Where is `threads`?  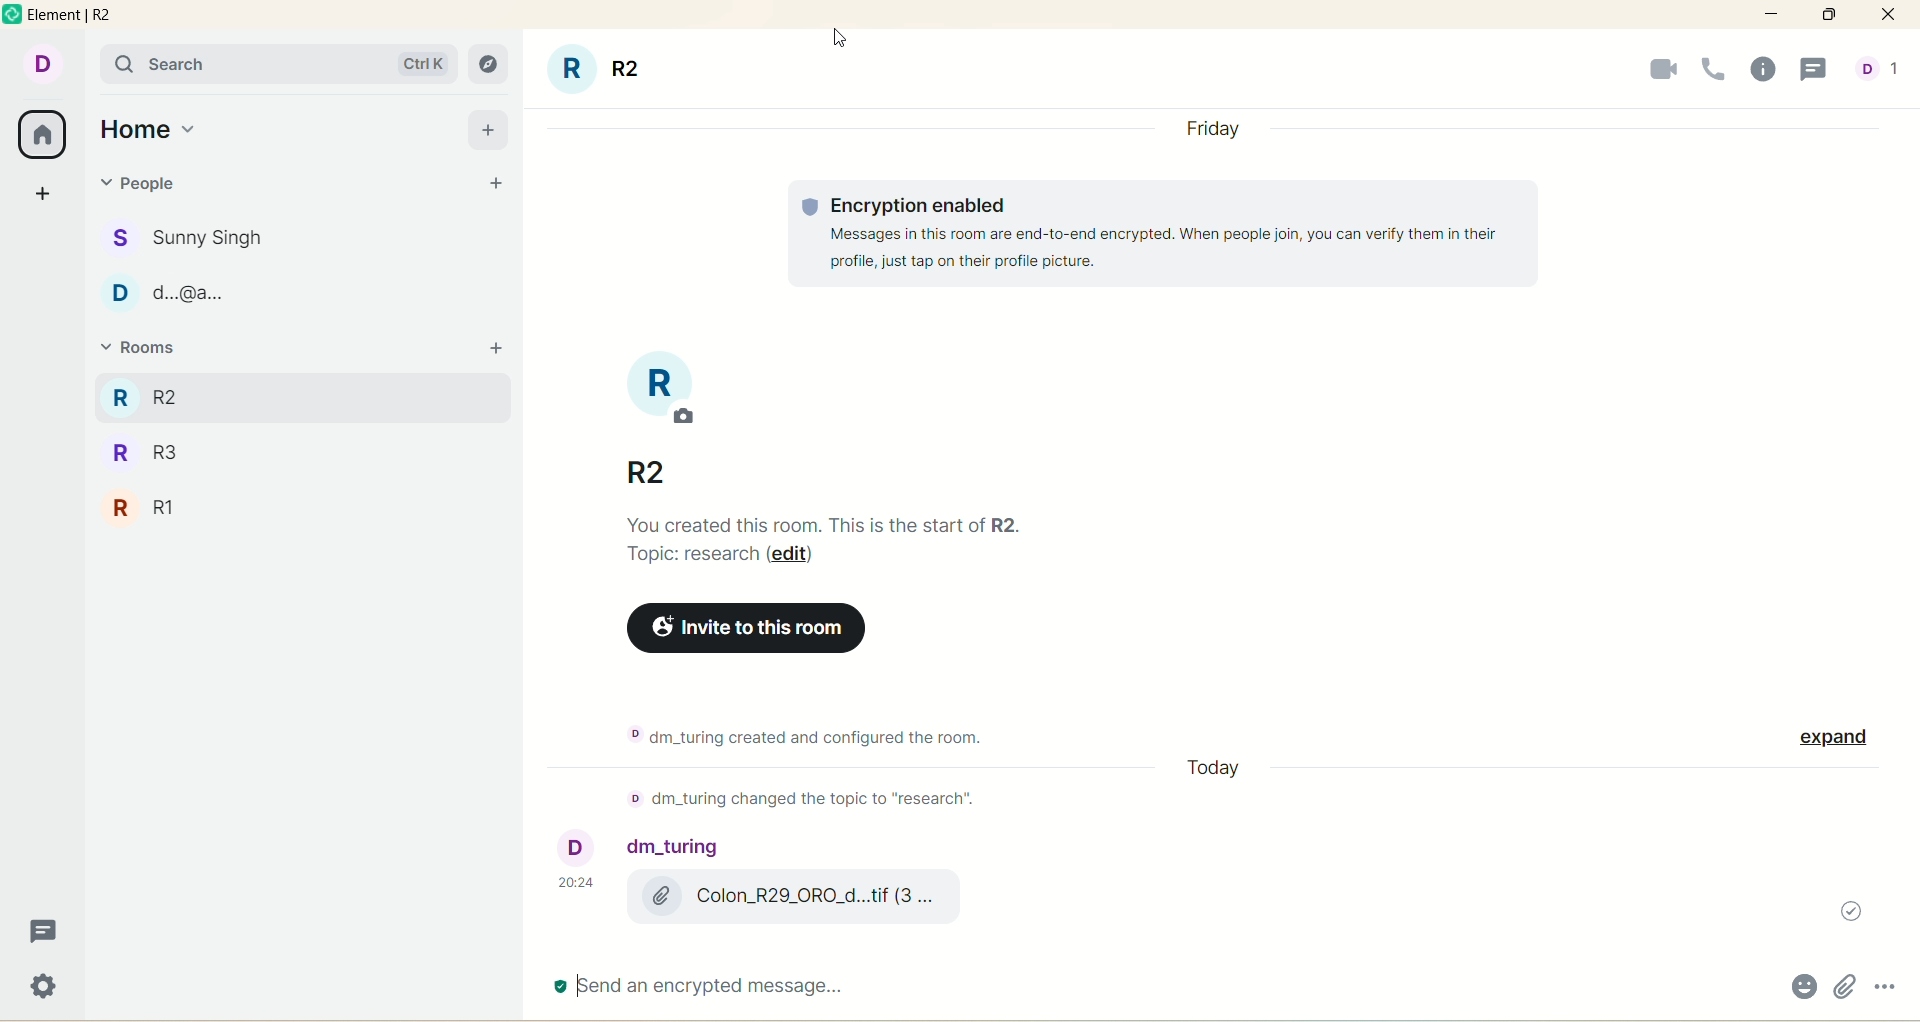 threads is located at coordinates (40, 936).